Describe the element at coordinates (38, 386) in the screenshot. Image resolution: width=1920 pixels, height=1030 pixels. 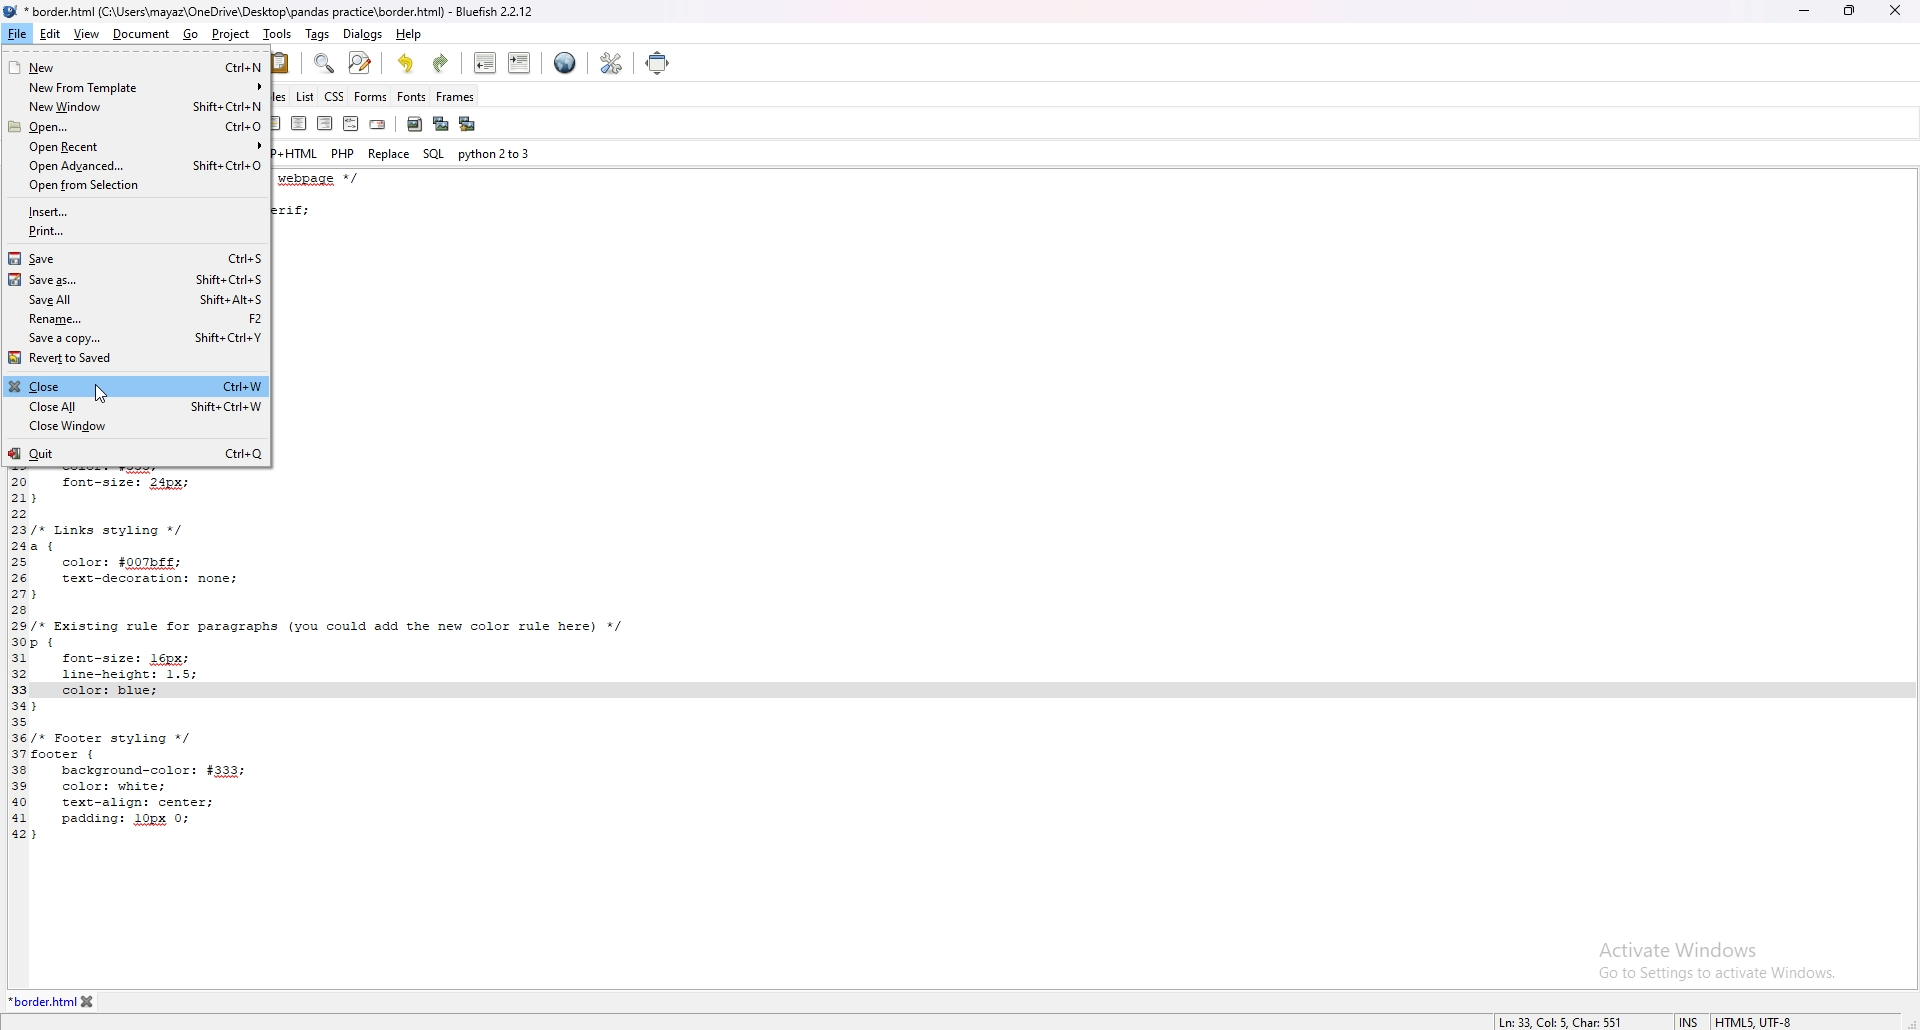
I see `close` at that location.